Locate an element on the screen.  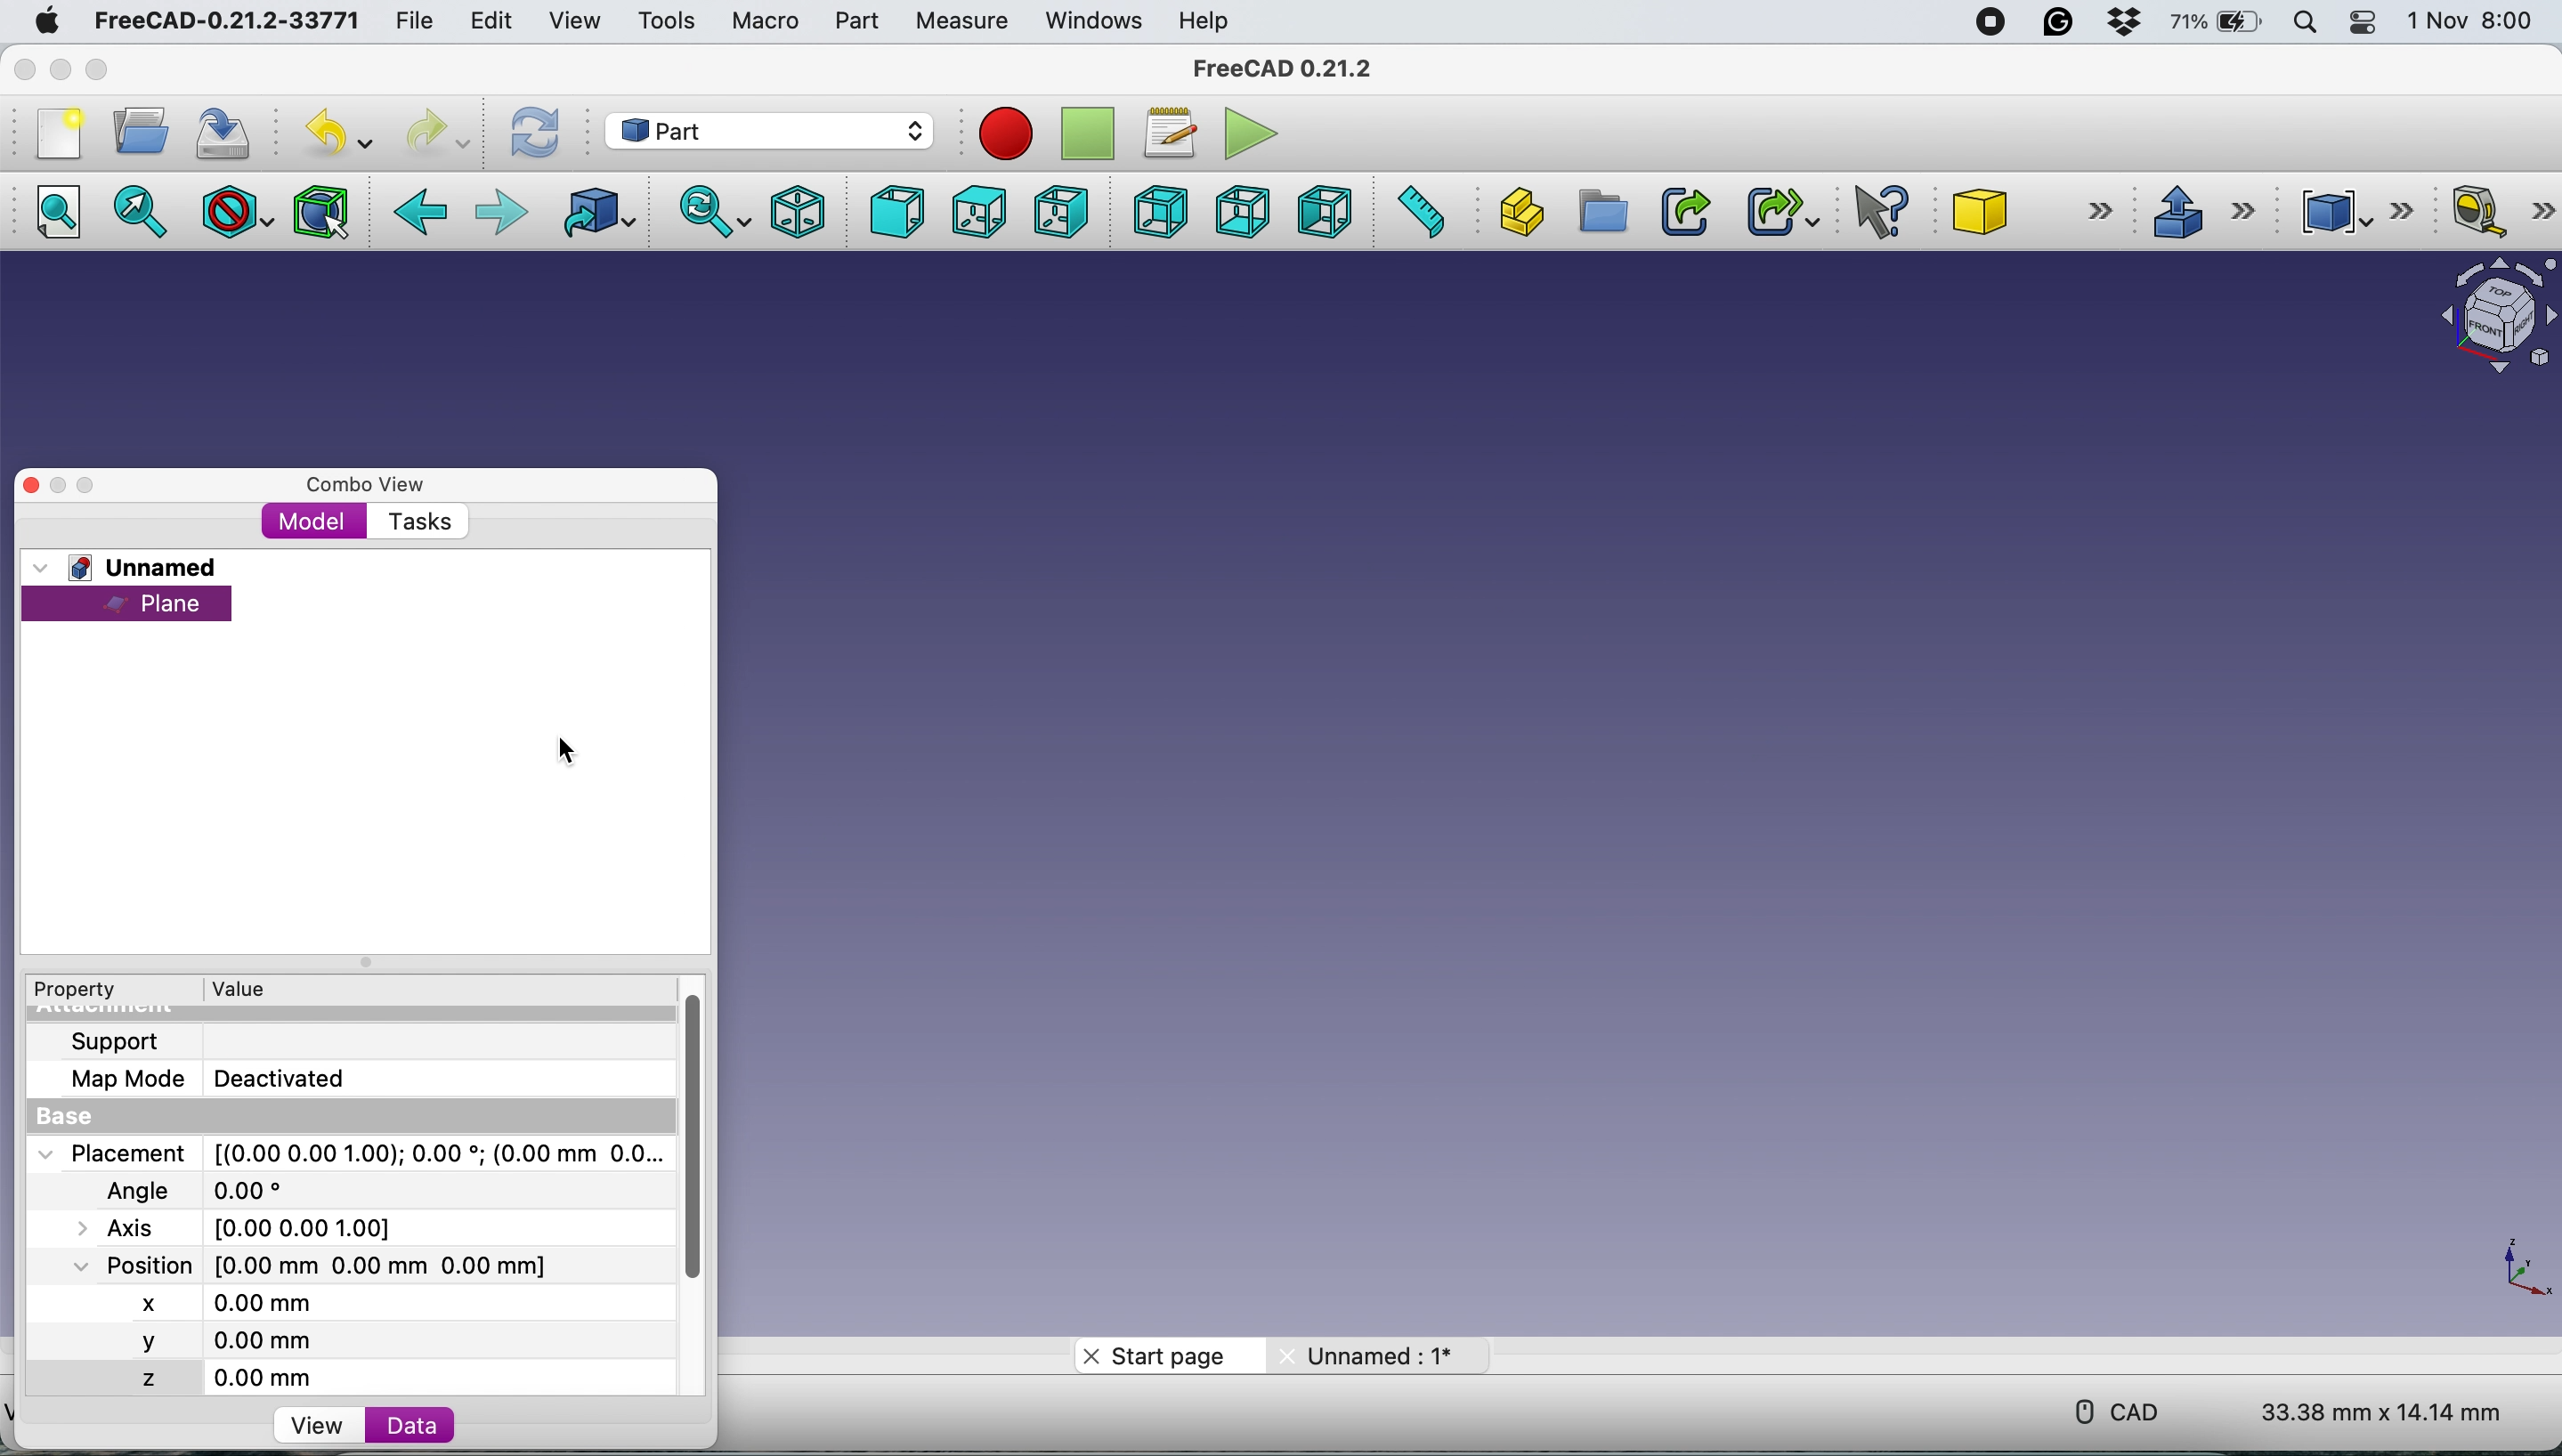
object interface is located at coordinates (2488, 320).